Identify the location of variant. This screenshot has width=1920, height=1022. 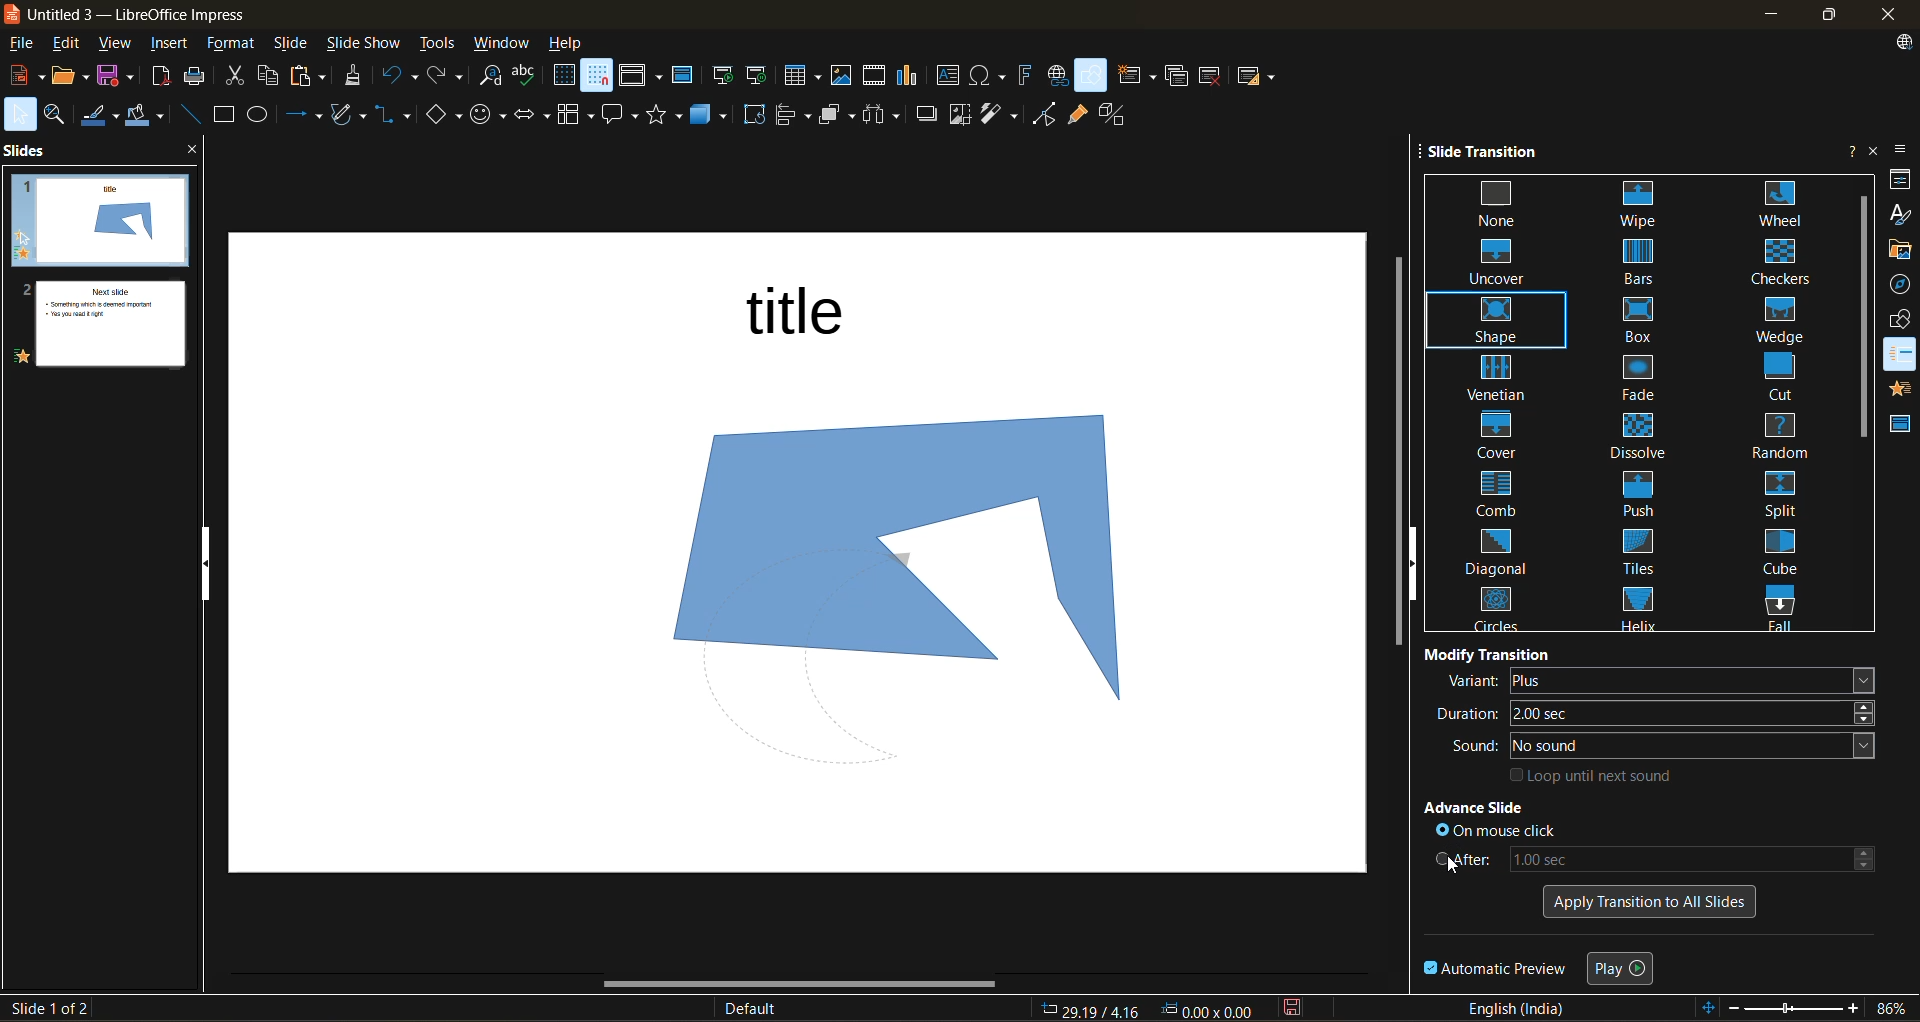
(1658, 681).